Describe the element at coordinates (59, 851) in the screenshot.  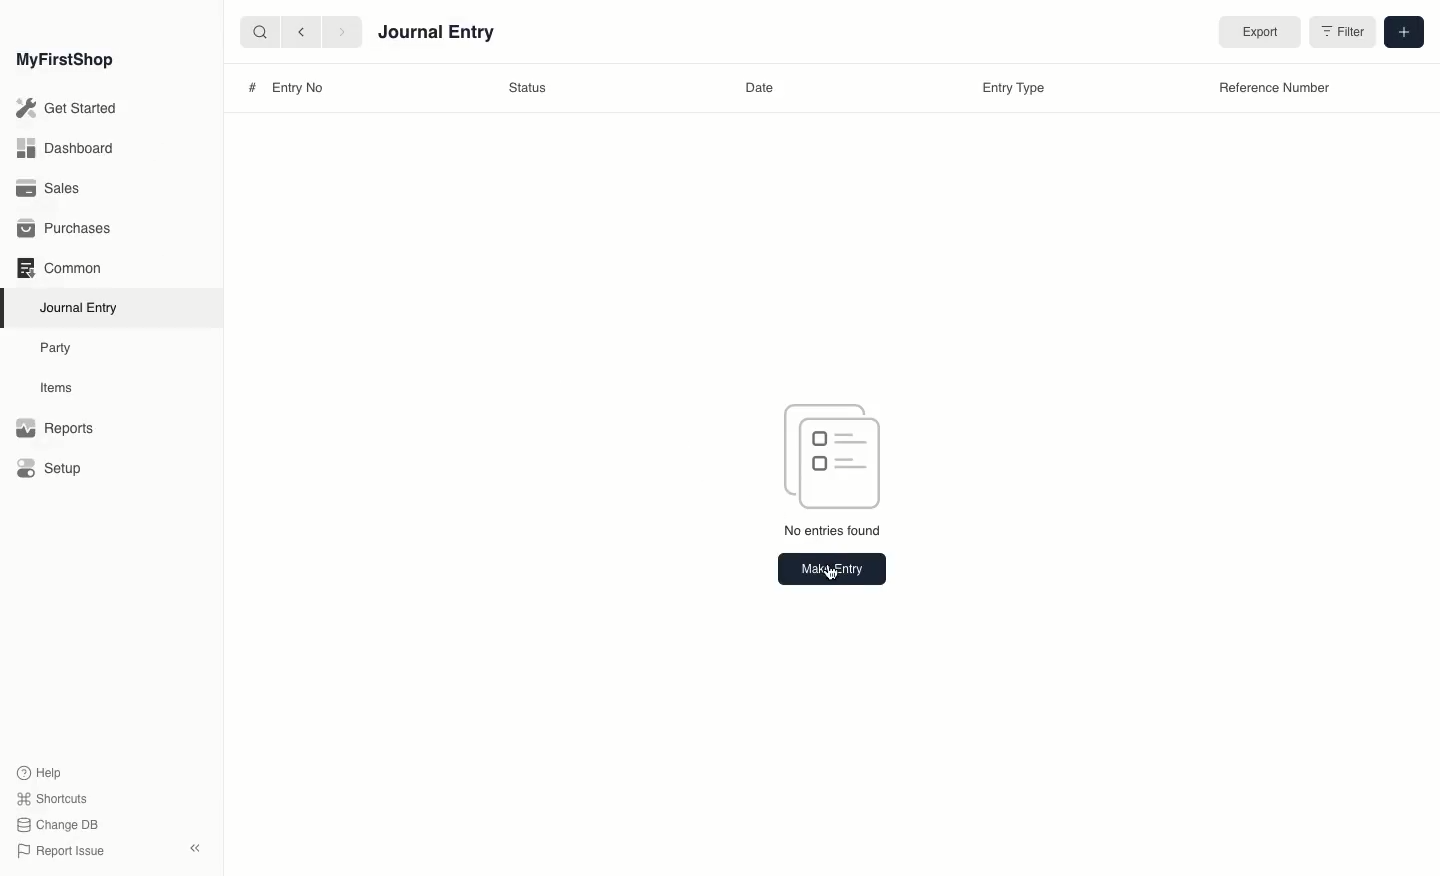
I see `Report Issue` at that location.